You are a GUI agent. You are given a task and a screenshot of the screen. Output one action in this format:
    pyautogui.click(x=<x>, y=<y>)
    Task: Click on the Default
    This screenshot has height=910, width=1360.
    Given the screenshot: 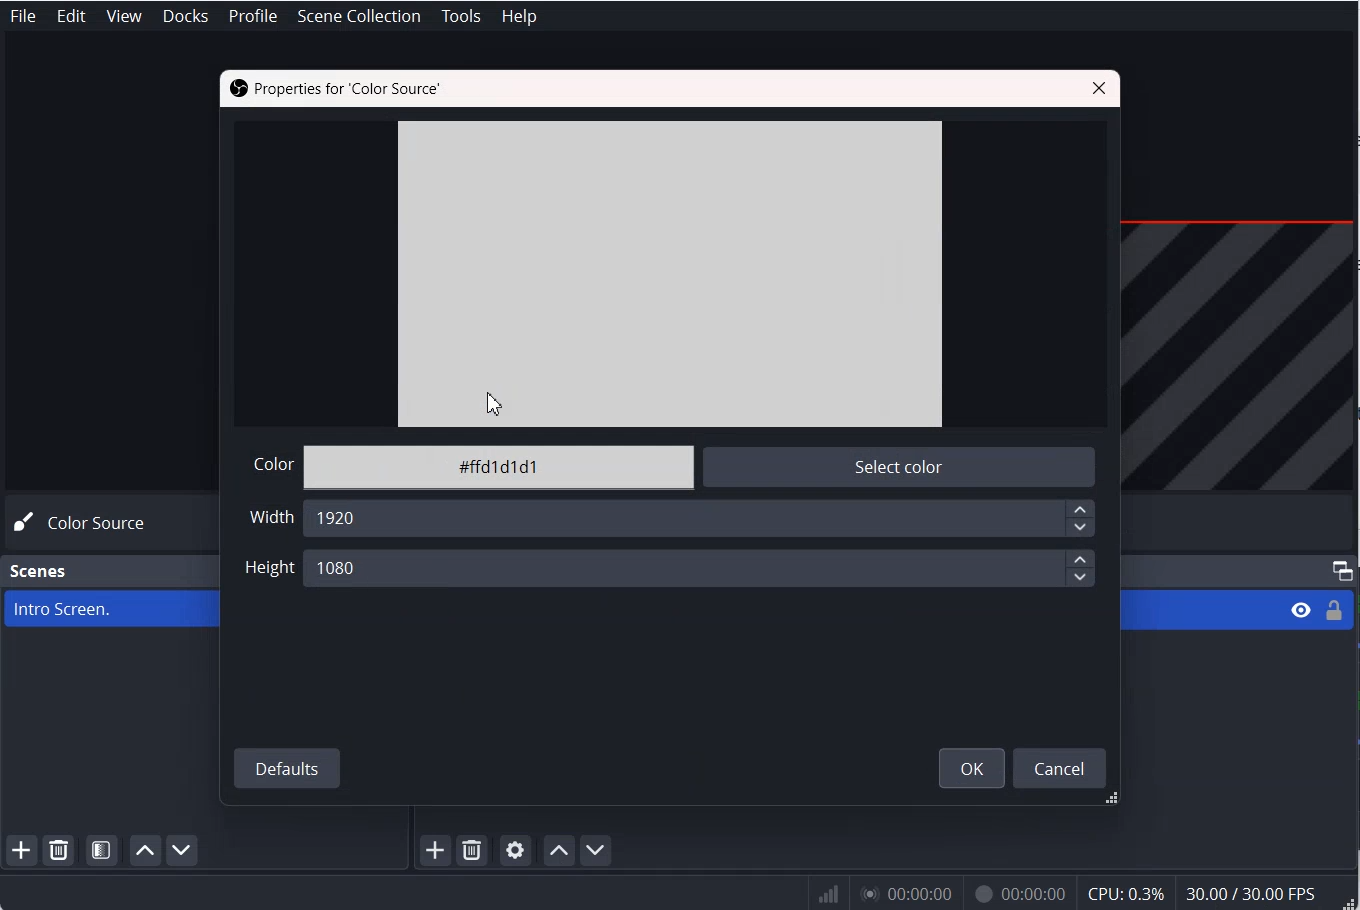 What is the action you would take?
    pyautogui.click(x=287, y=767)
    